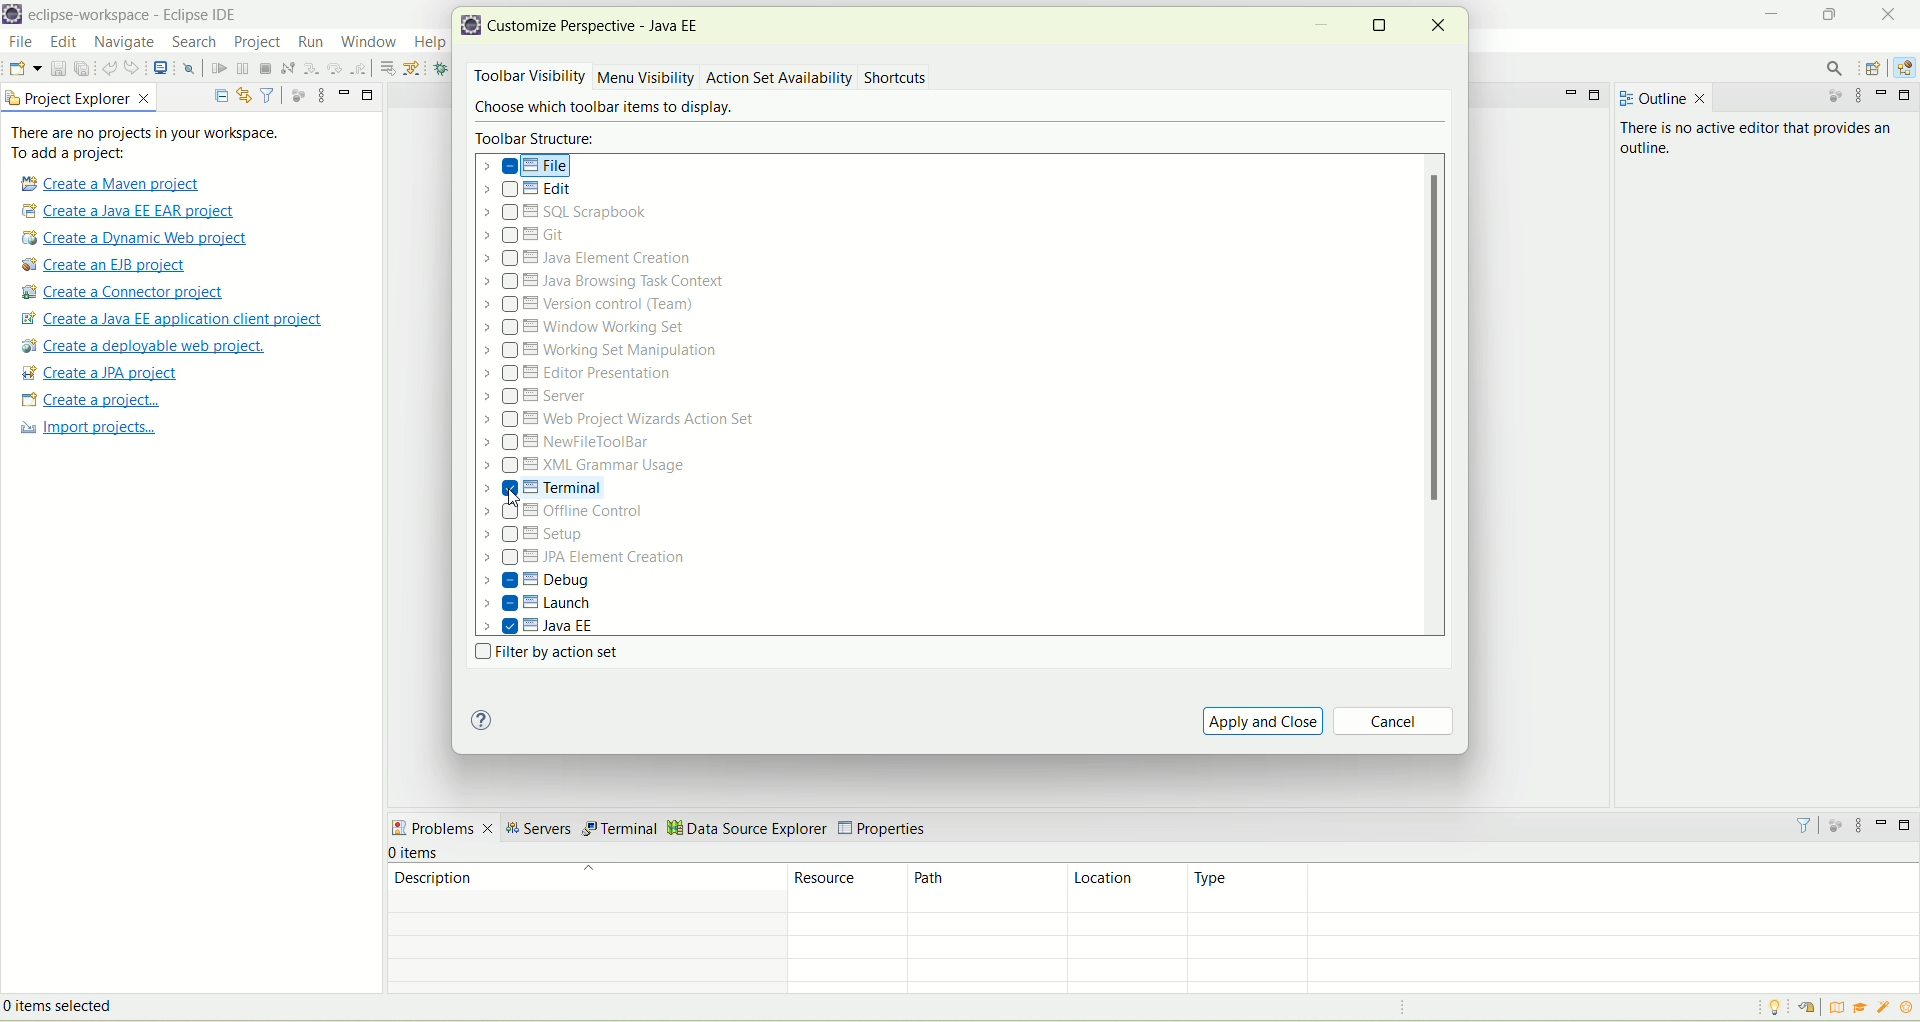  Describe the element at coordinates (1598, 94) in the screenshot. I see `maximize` at that location.